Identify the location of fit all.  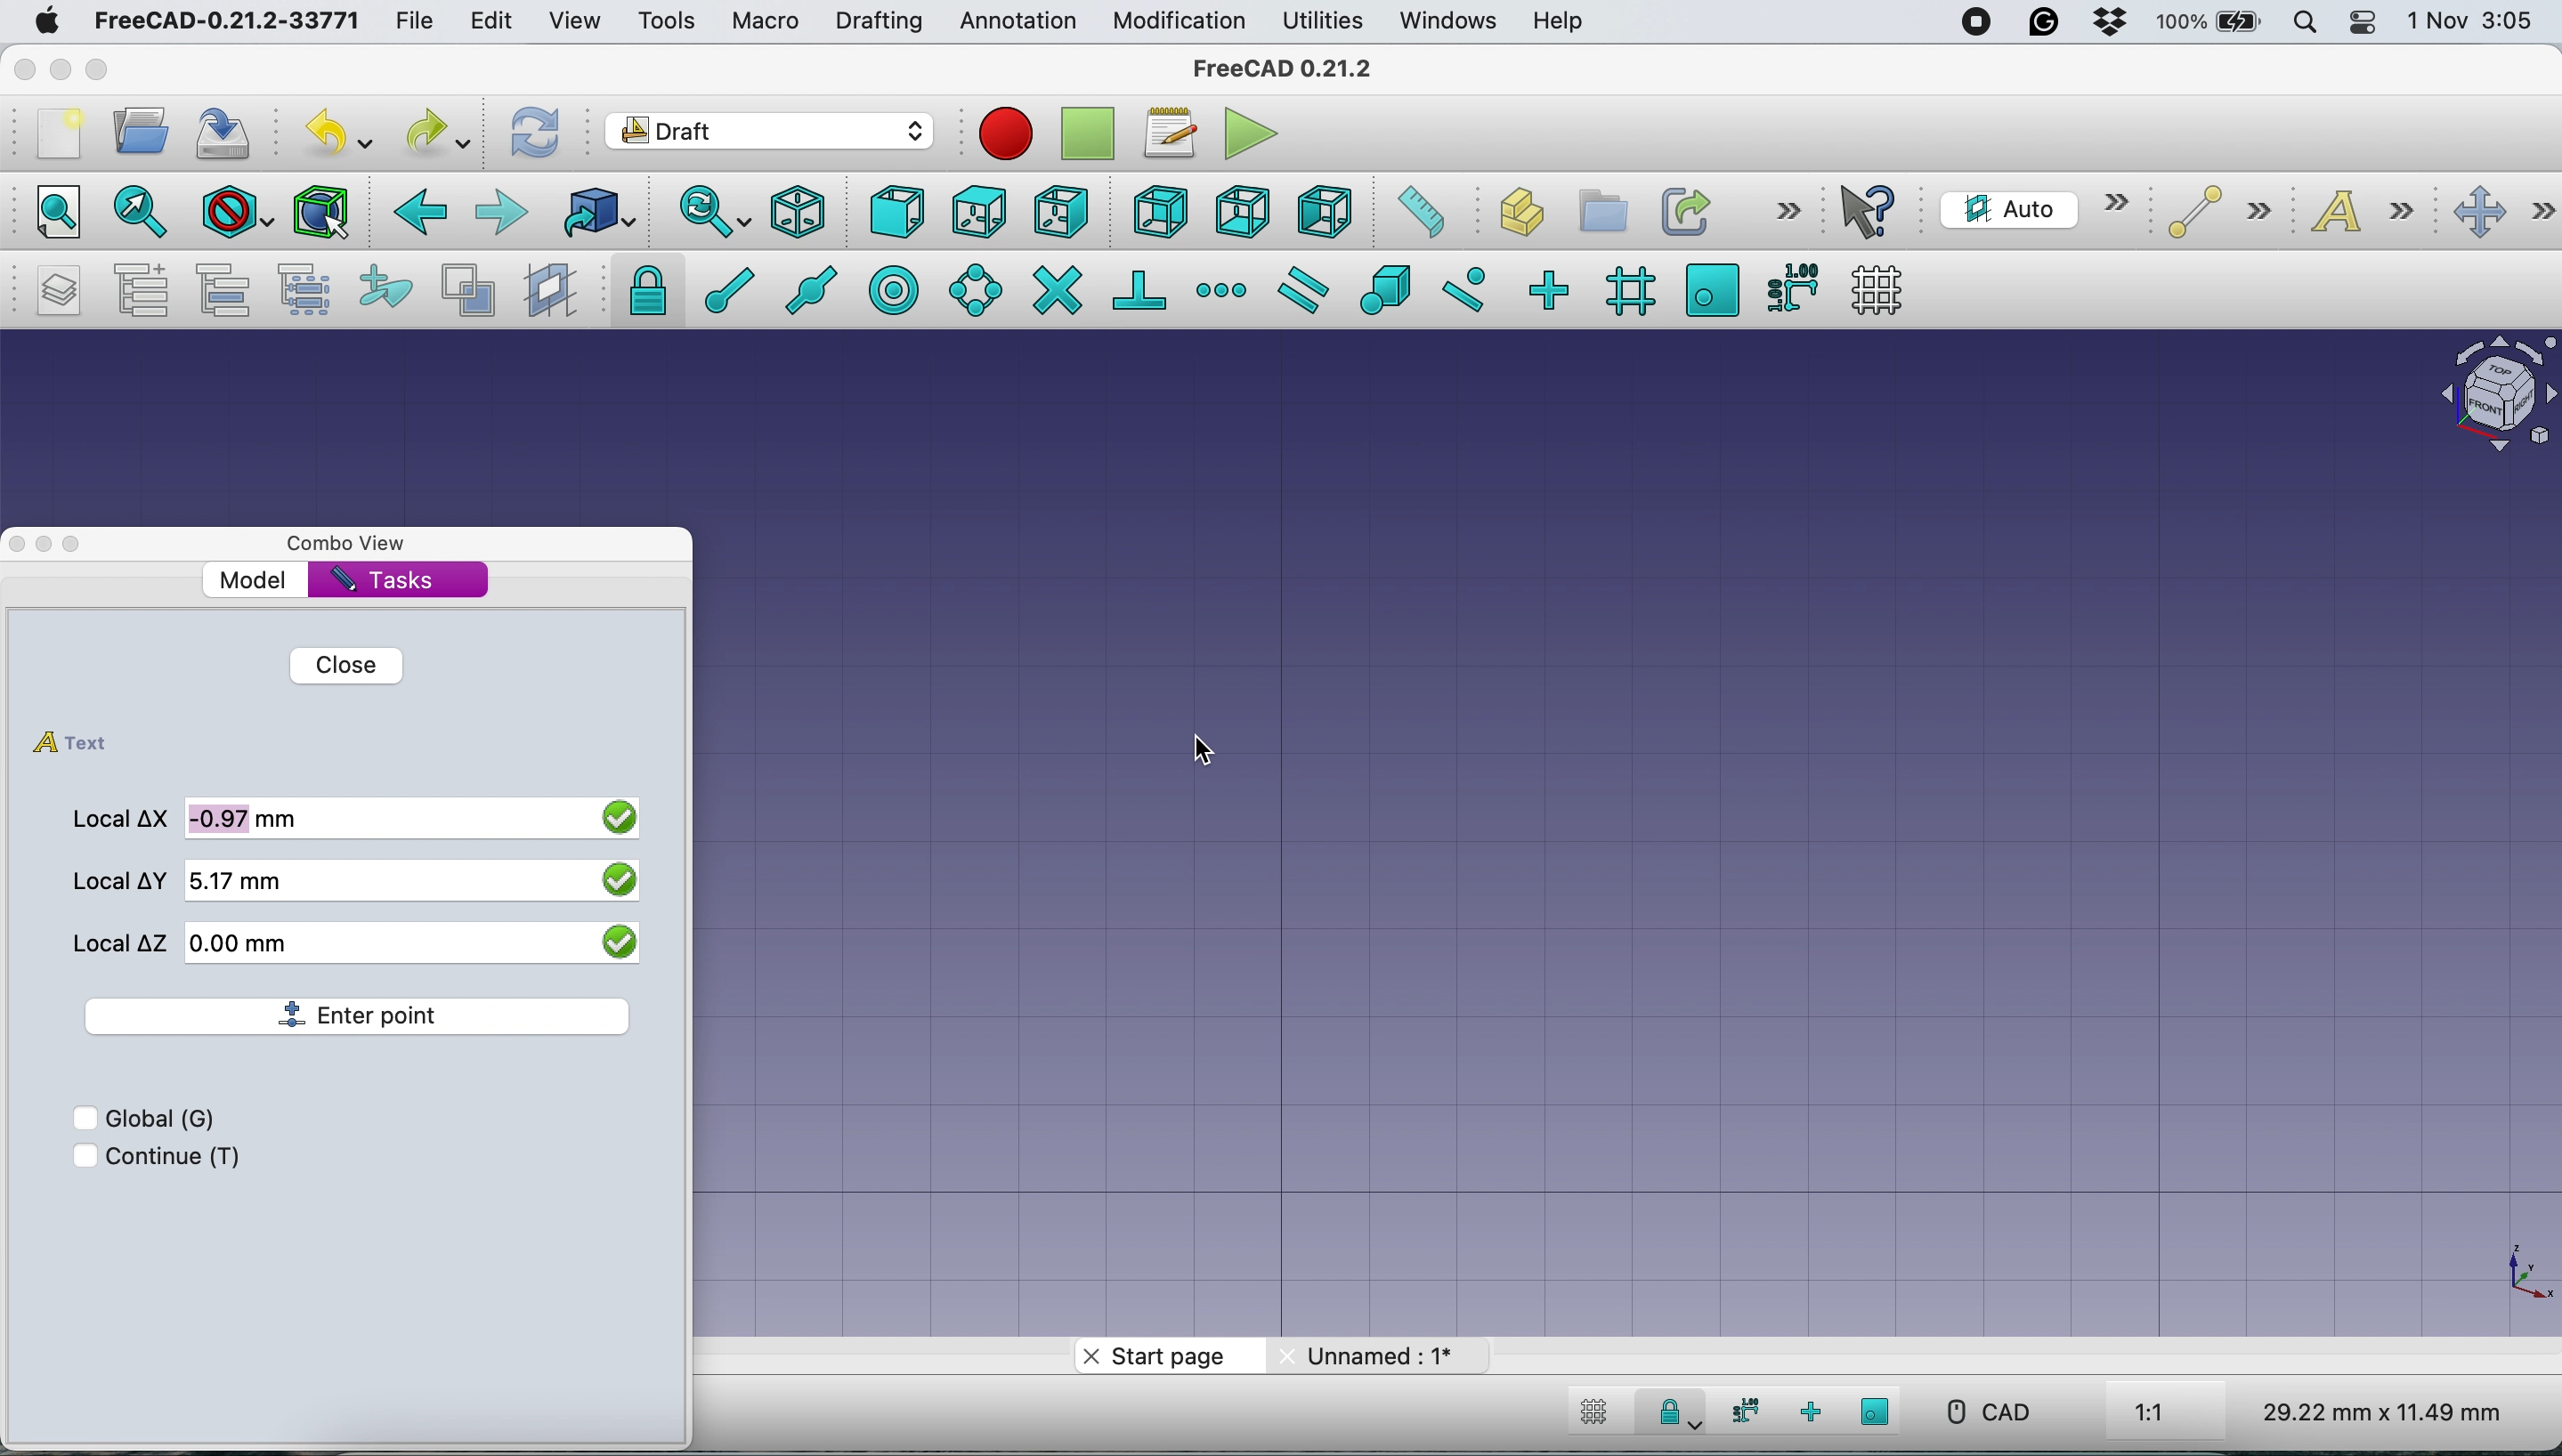
(58, 212).